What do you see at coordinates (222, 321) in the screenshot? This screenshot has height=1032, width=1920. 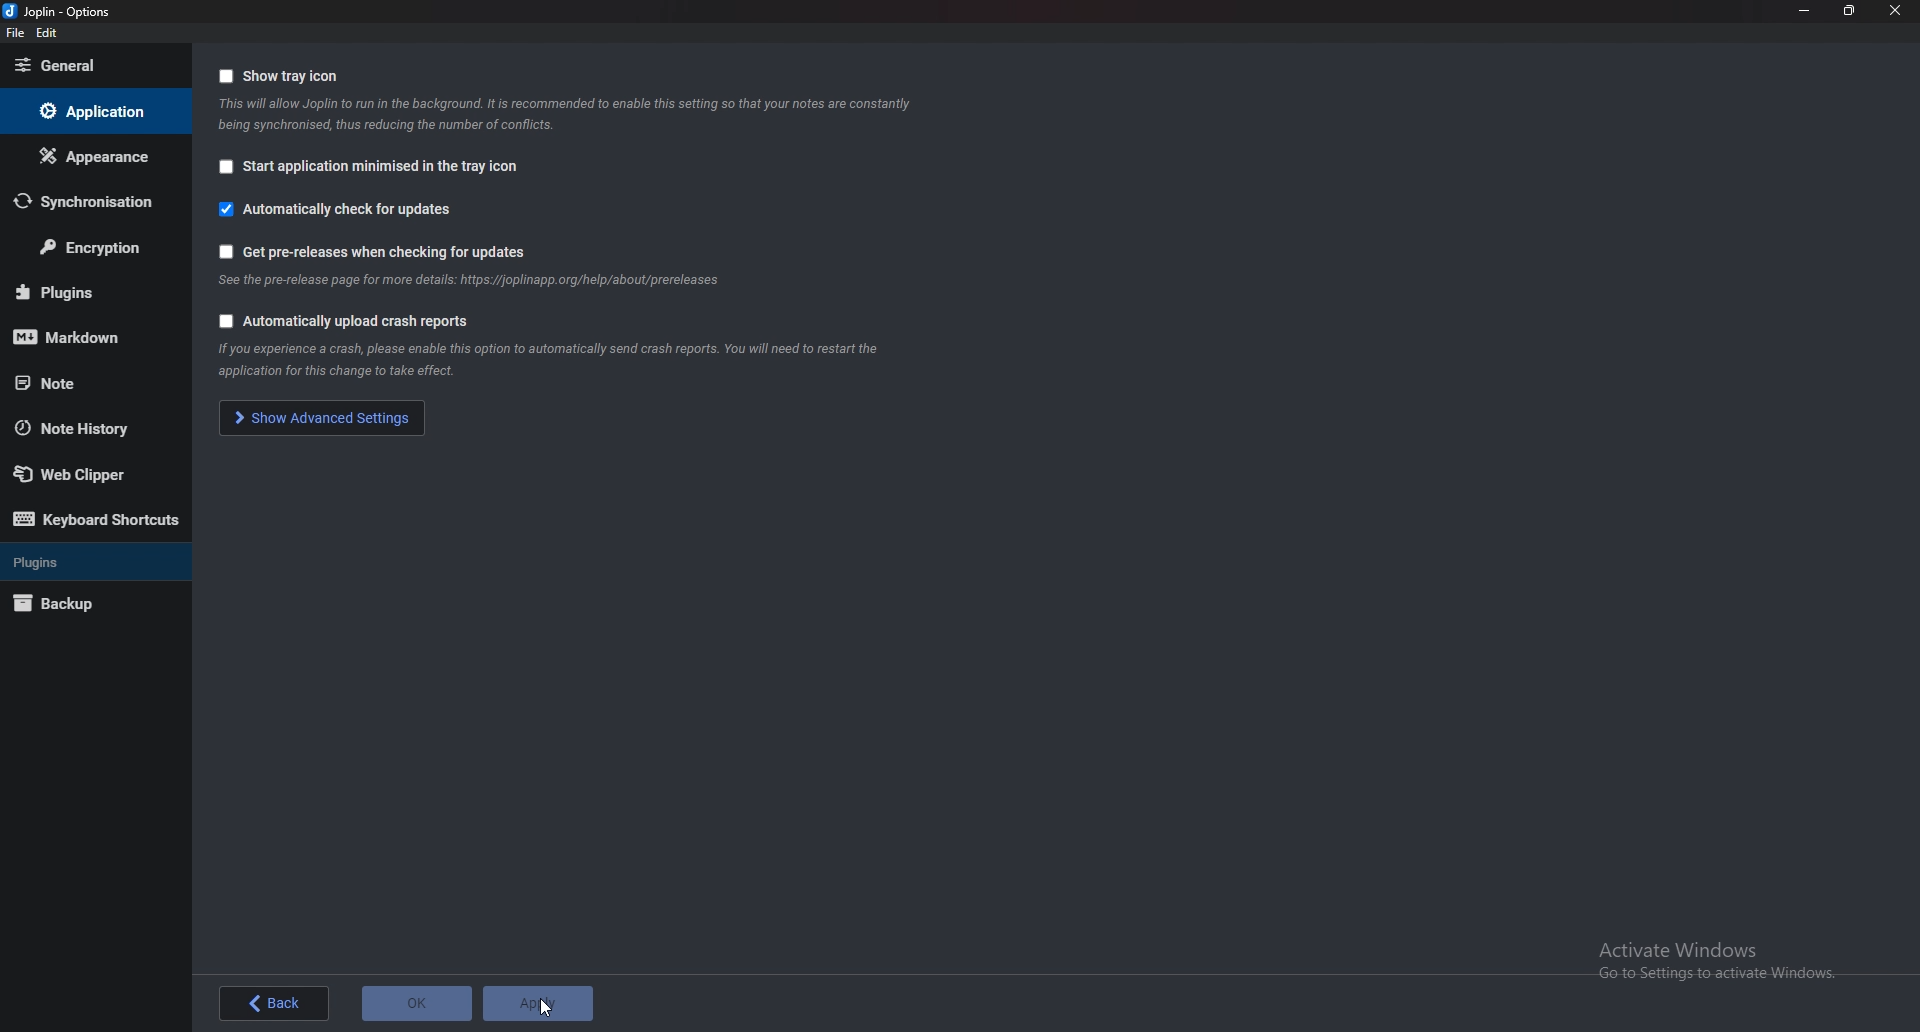 I see `Checkbox ` at bounding box center [222, 321].